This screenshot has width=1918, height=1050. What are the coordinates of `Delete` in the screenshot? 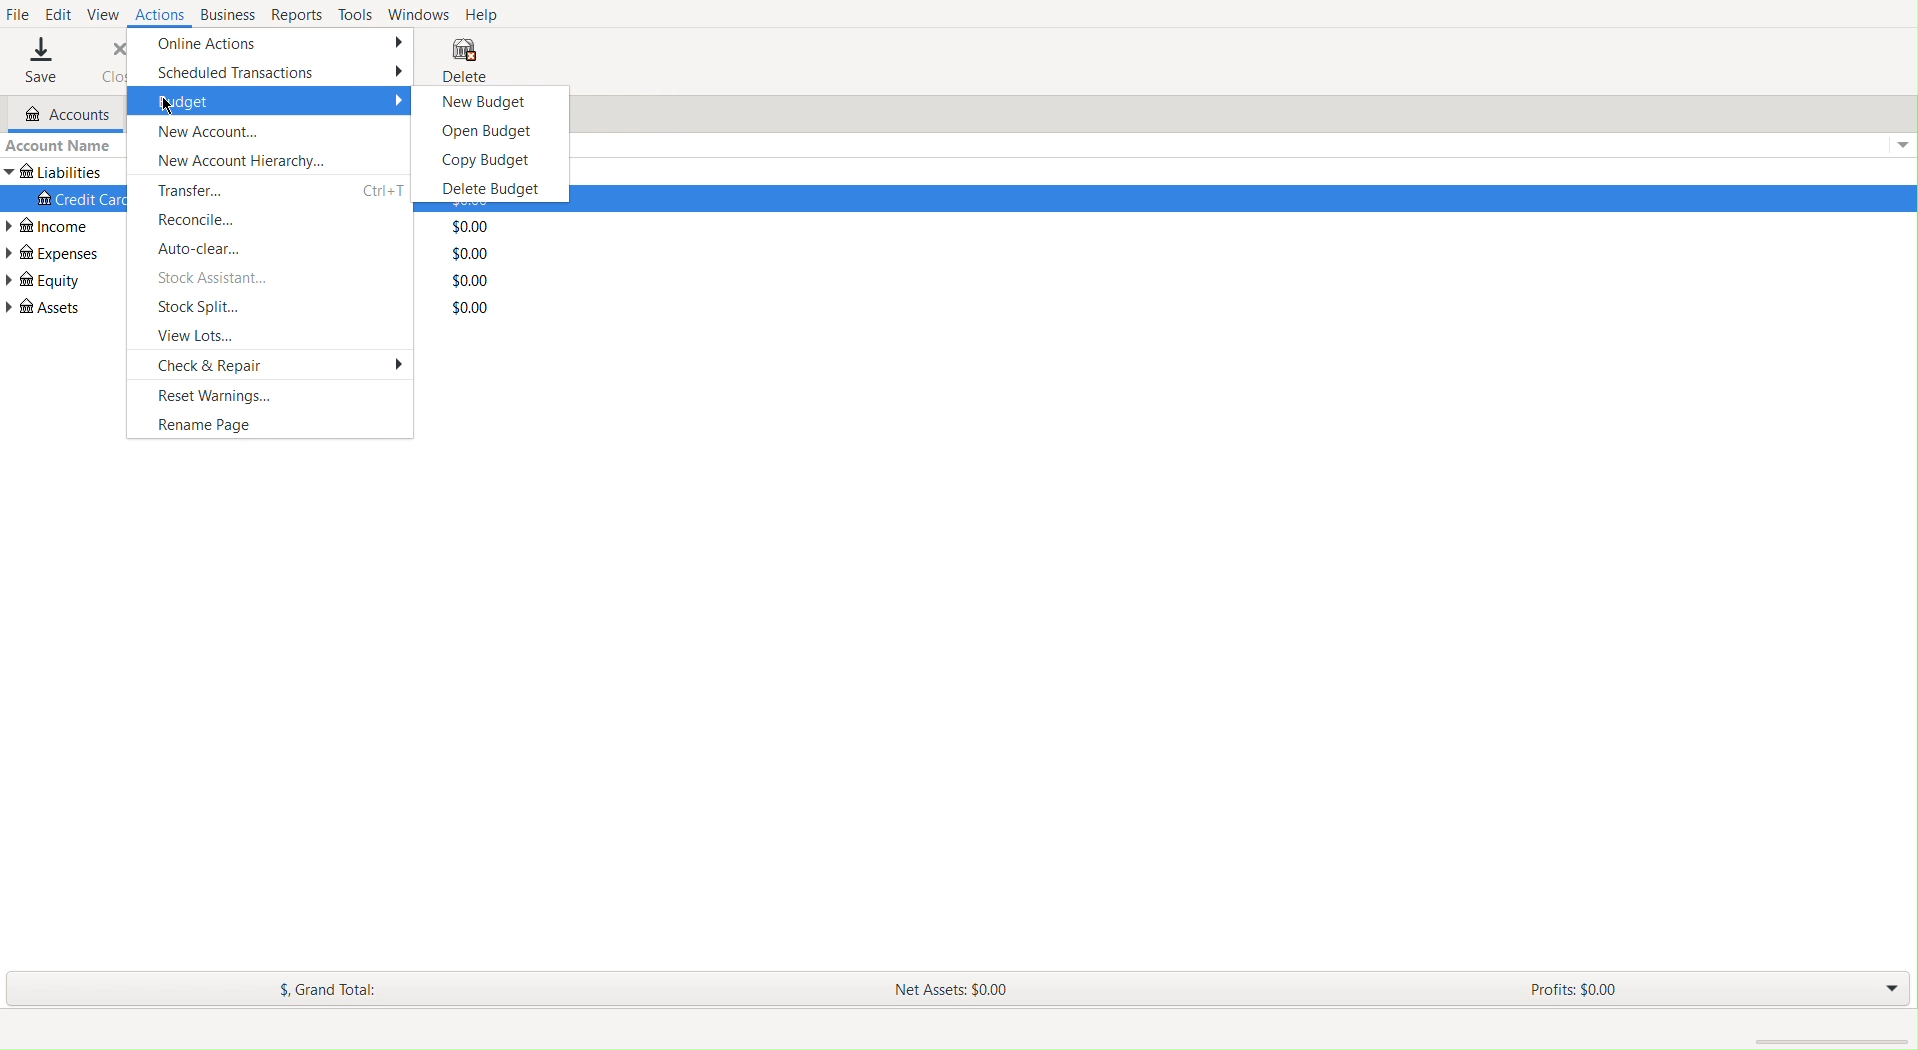 It's located at (463, 58).